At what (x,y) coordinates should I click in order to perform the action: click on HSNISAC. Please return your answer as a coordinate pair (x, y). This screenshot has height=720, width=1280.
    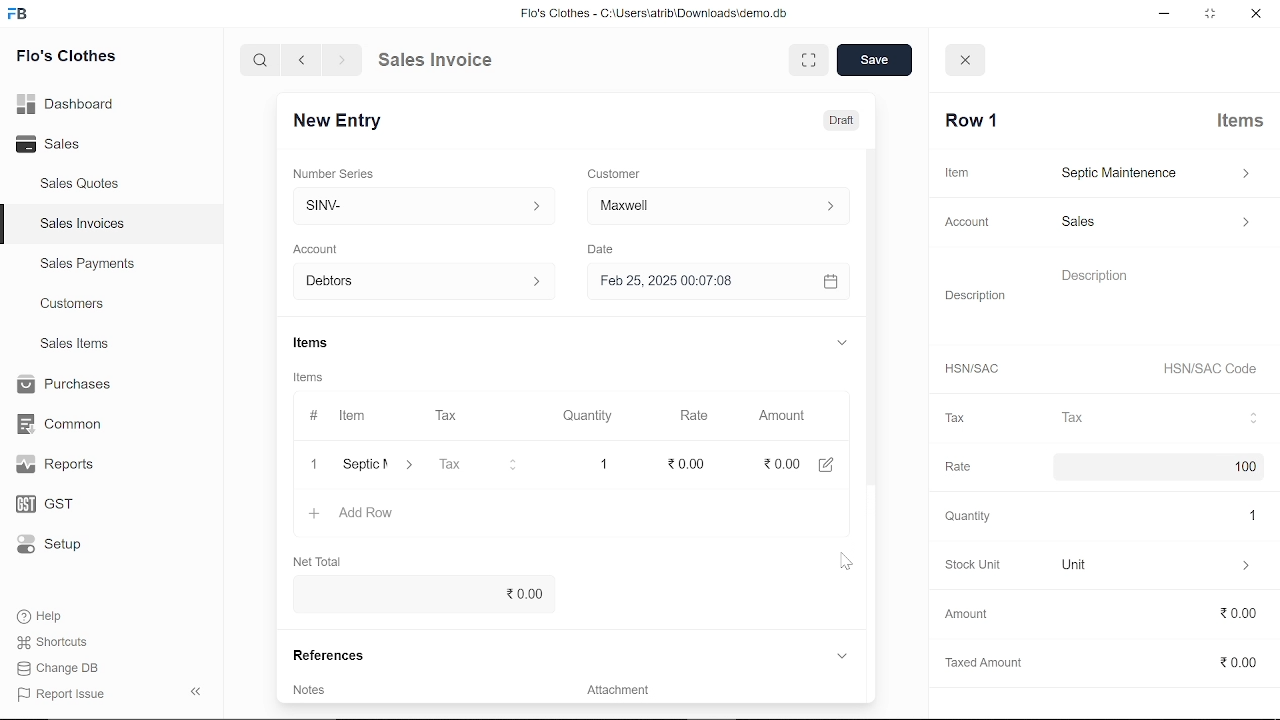
    Looking at the image, I should click on (972, 369).